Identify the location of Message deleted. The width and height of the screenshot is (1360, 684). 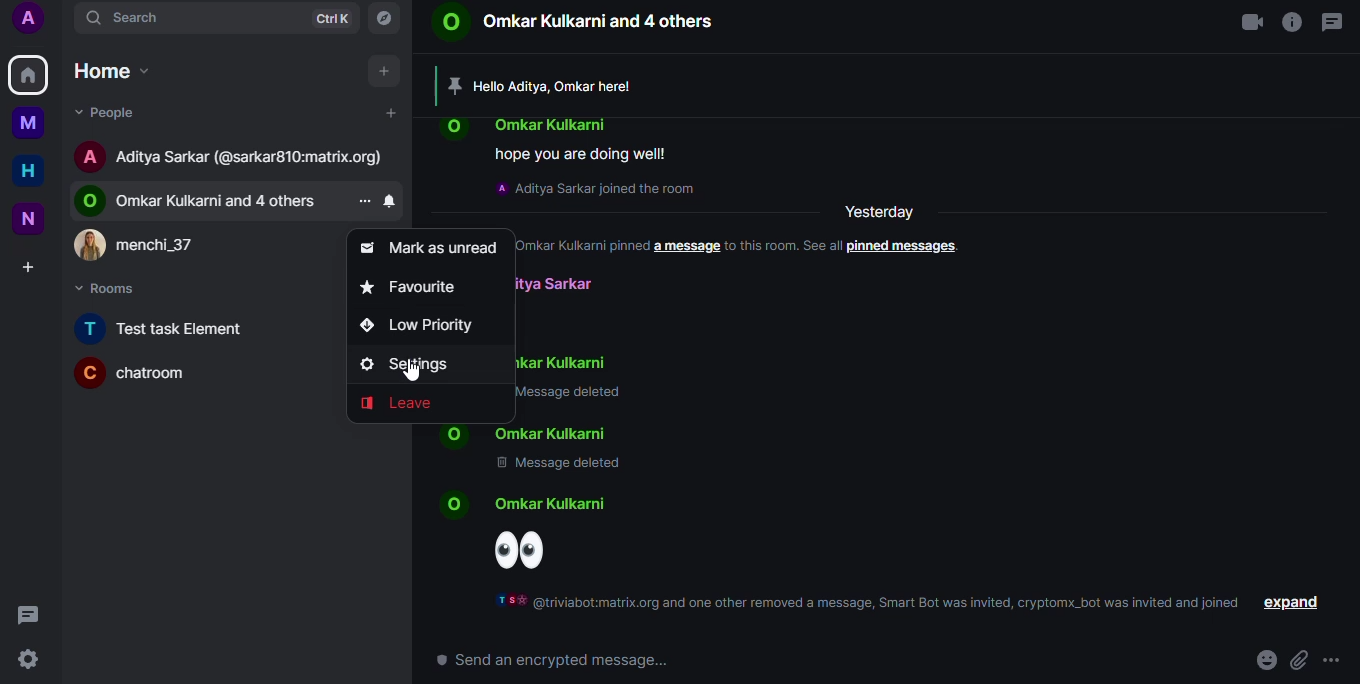
(556, 467).